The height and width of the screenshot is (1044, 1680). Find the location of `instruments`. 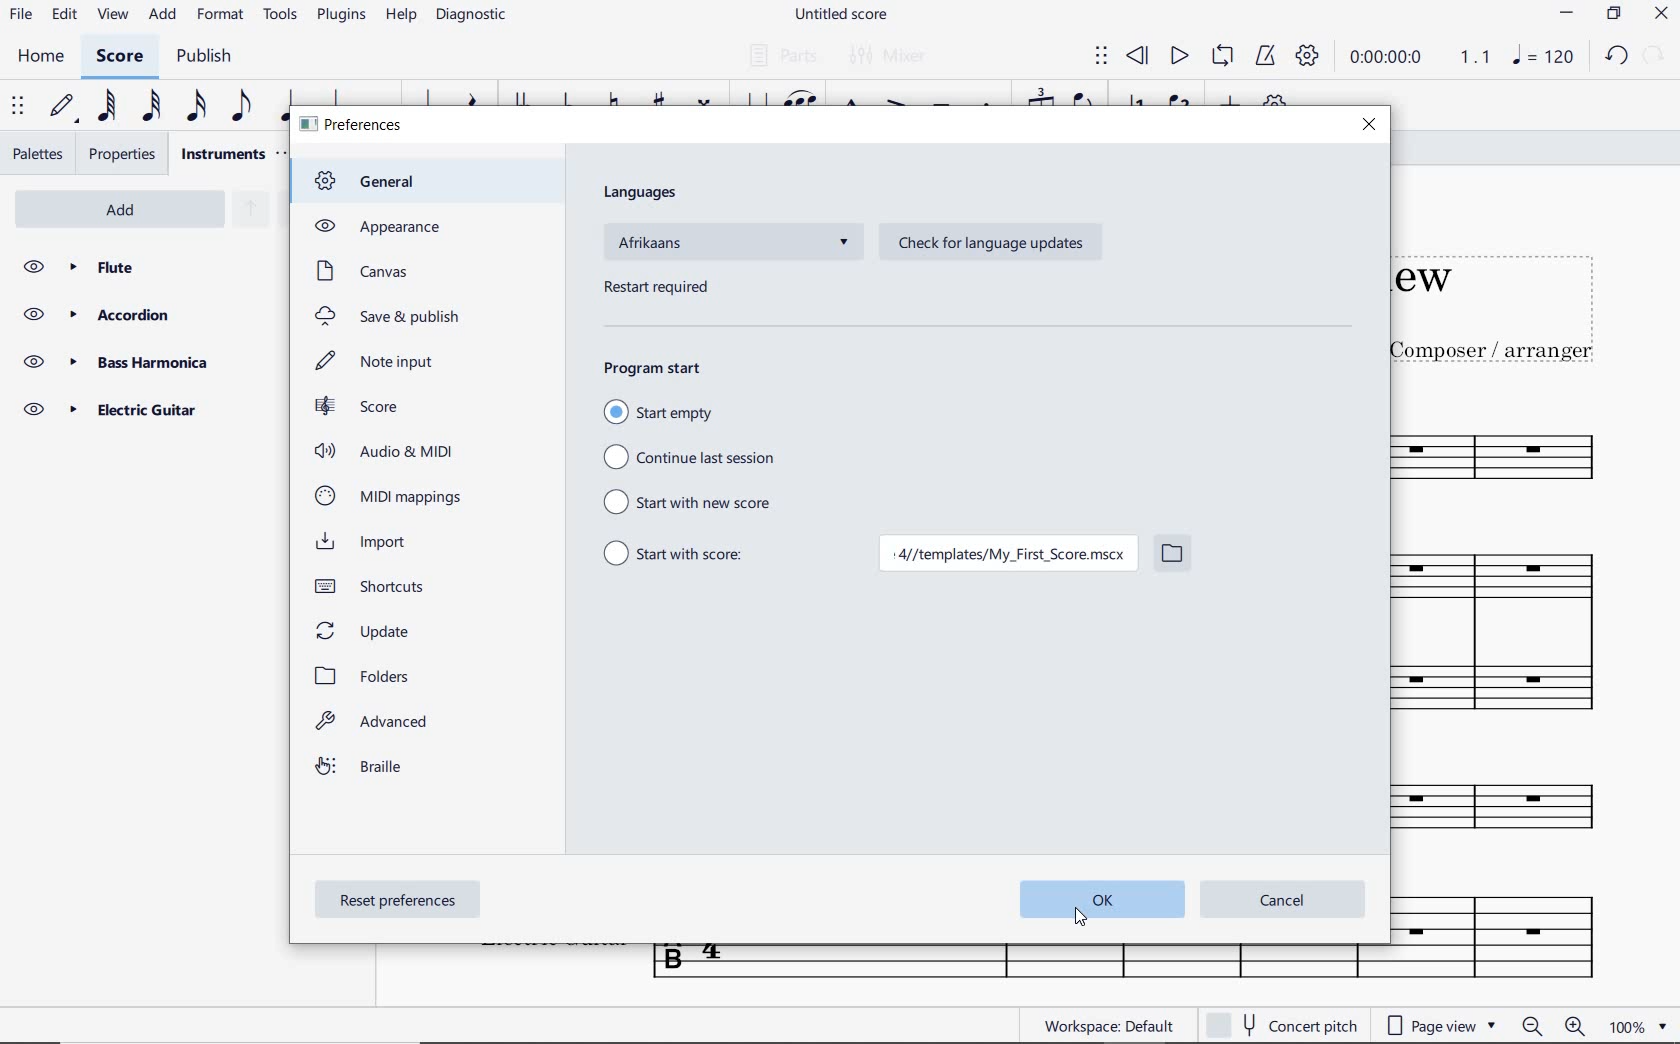

instruments is located at coordinates (222, 153).